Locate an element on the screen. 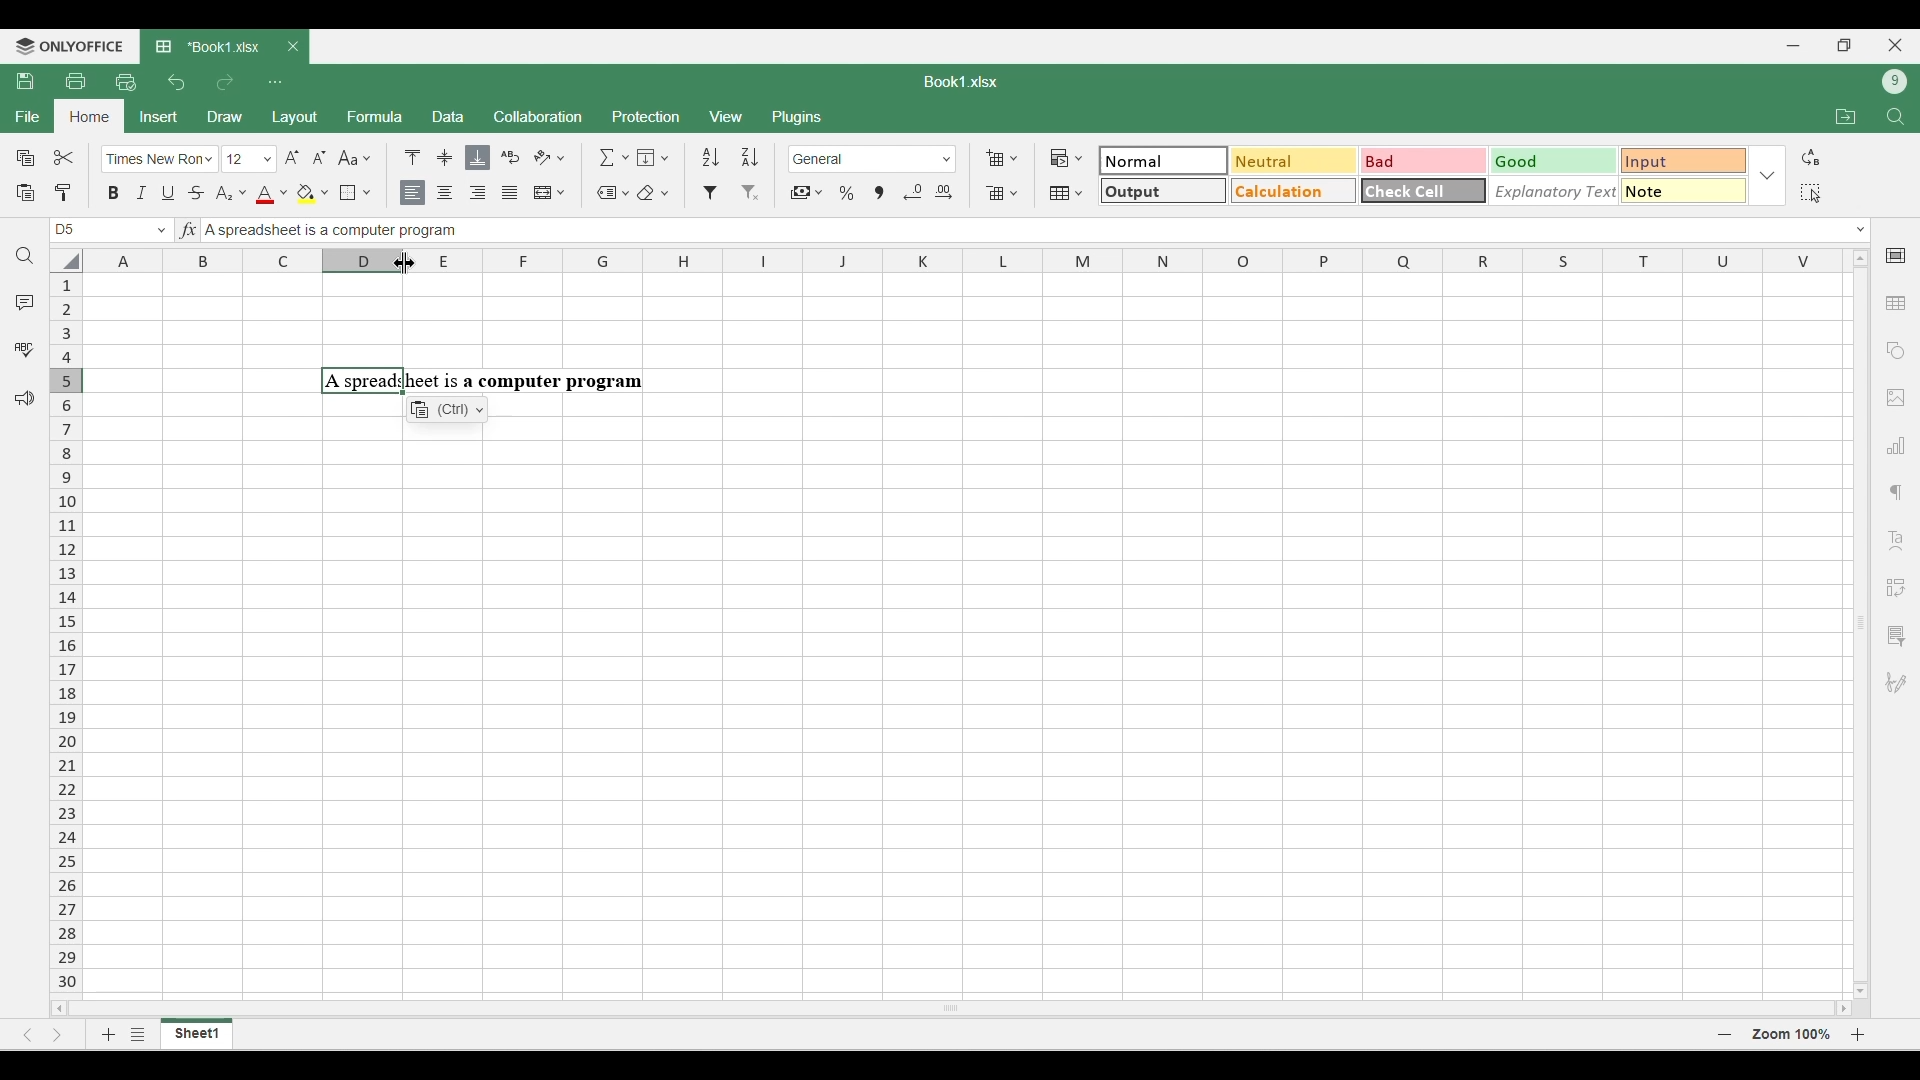 Image resolution: width=1920 pixels, height=1080 pixels. Insert table is located at coordinates (1897, 304).